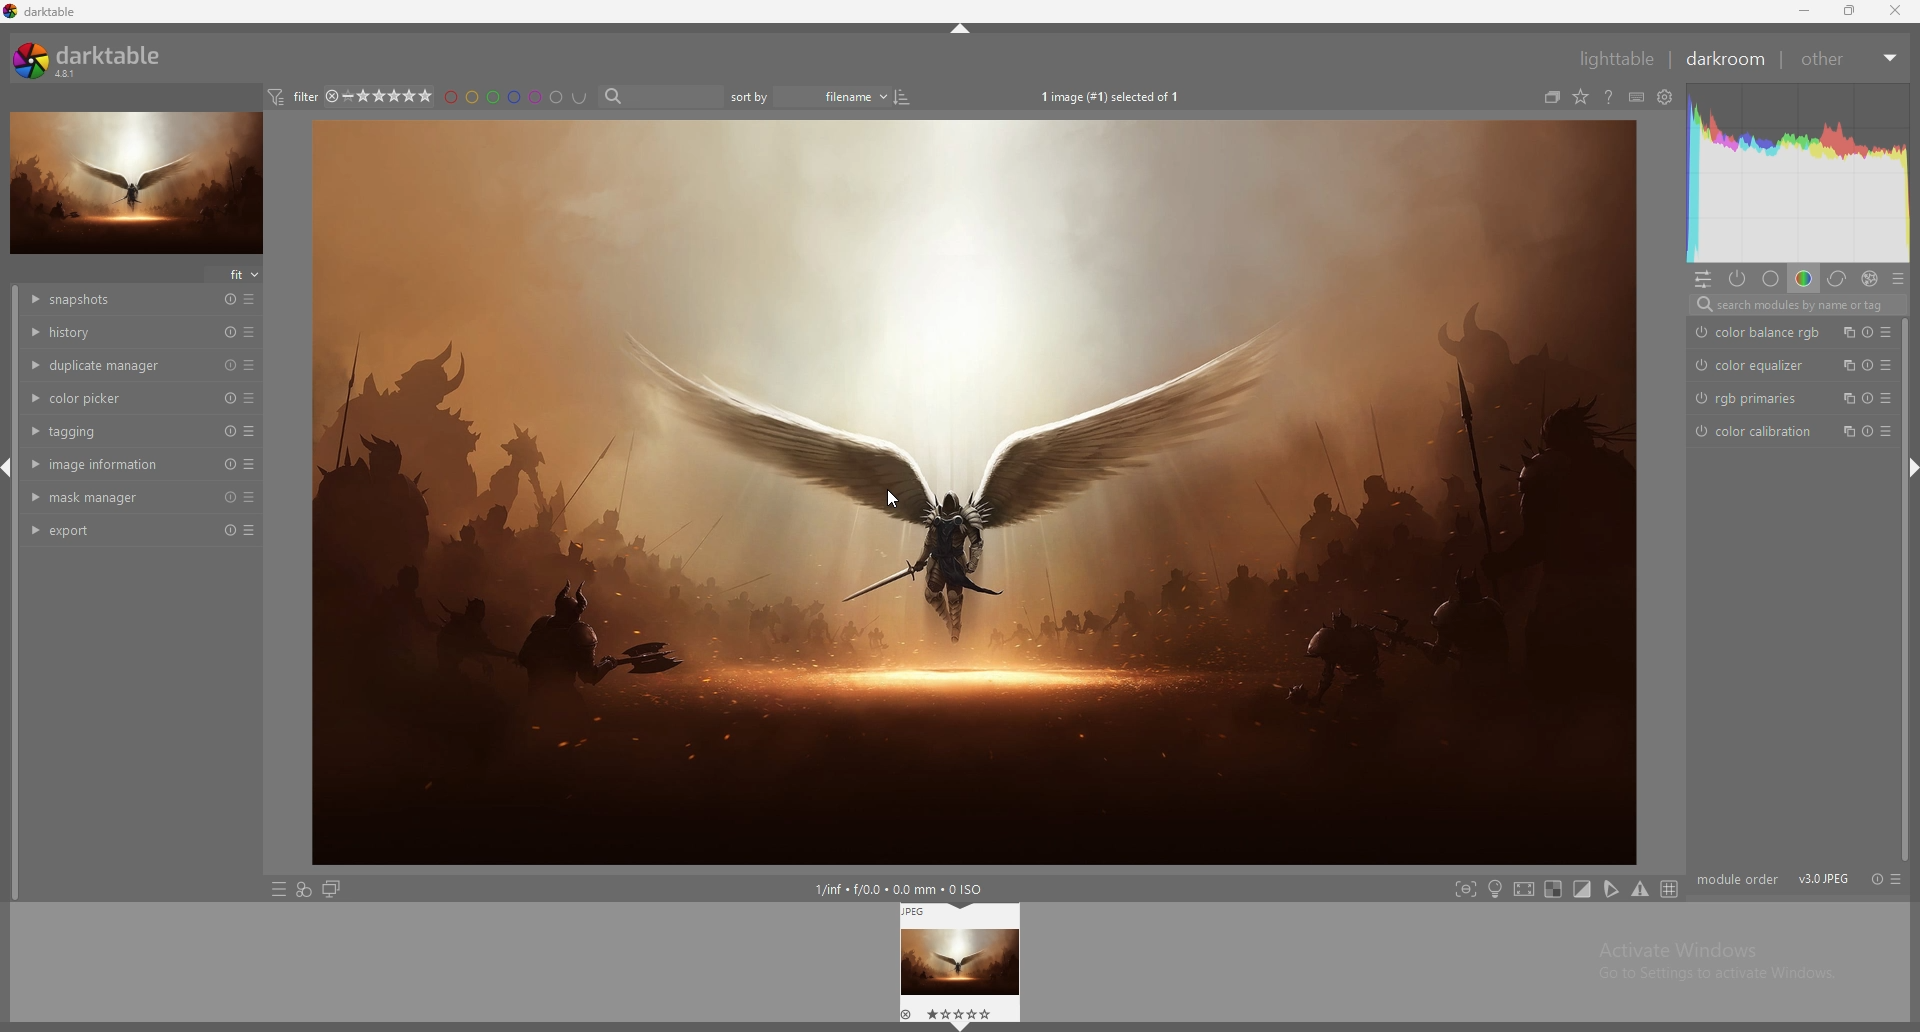  I want to click on reset, so click(1874, 879).